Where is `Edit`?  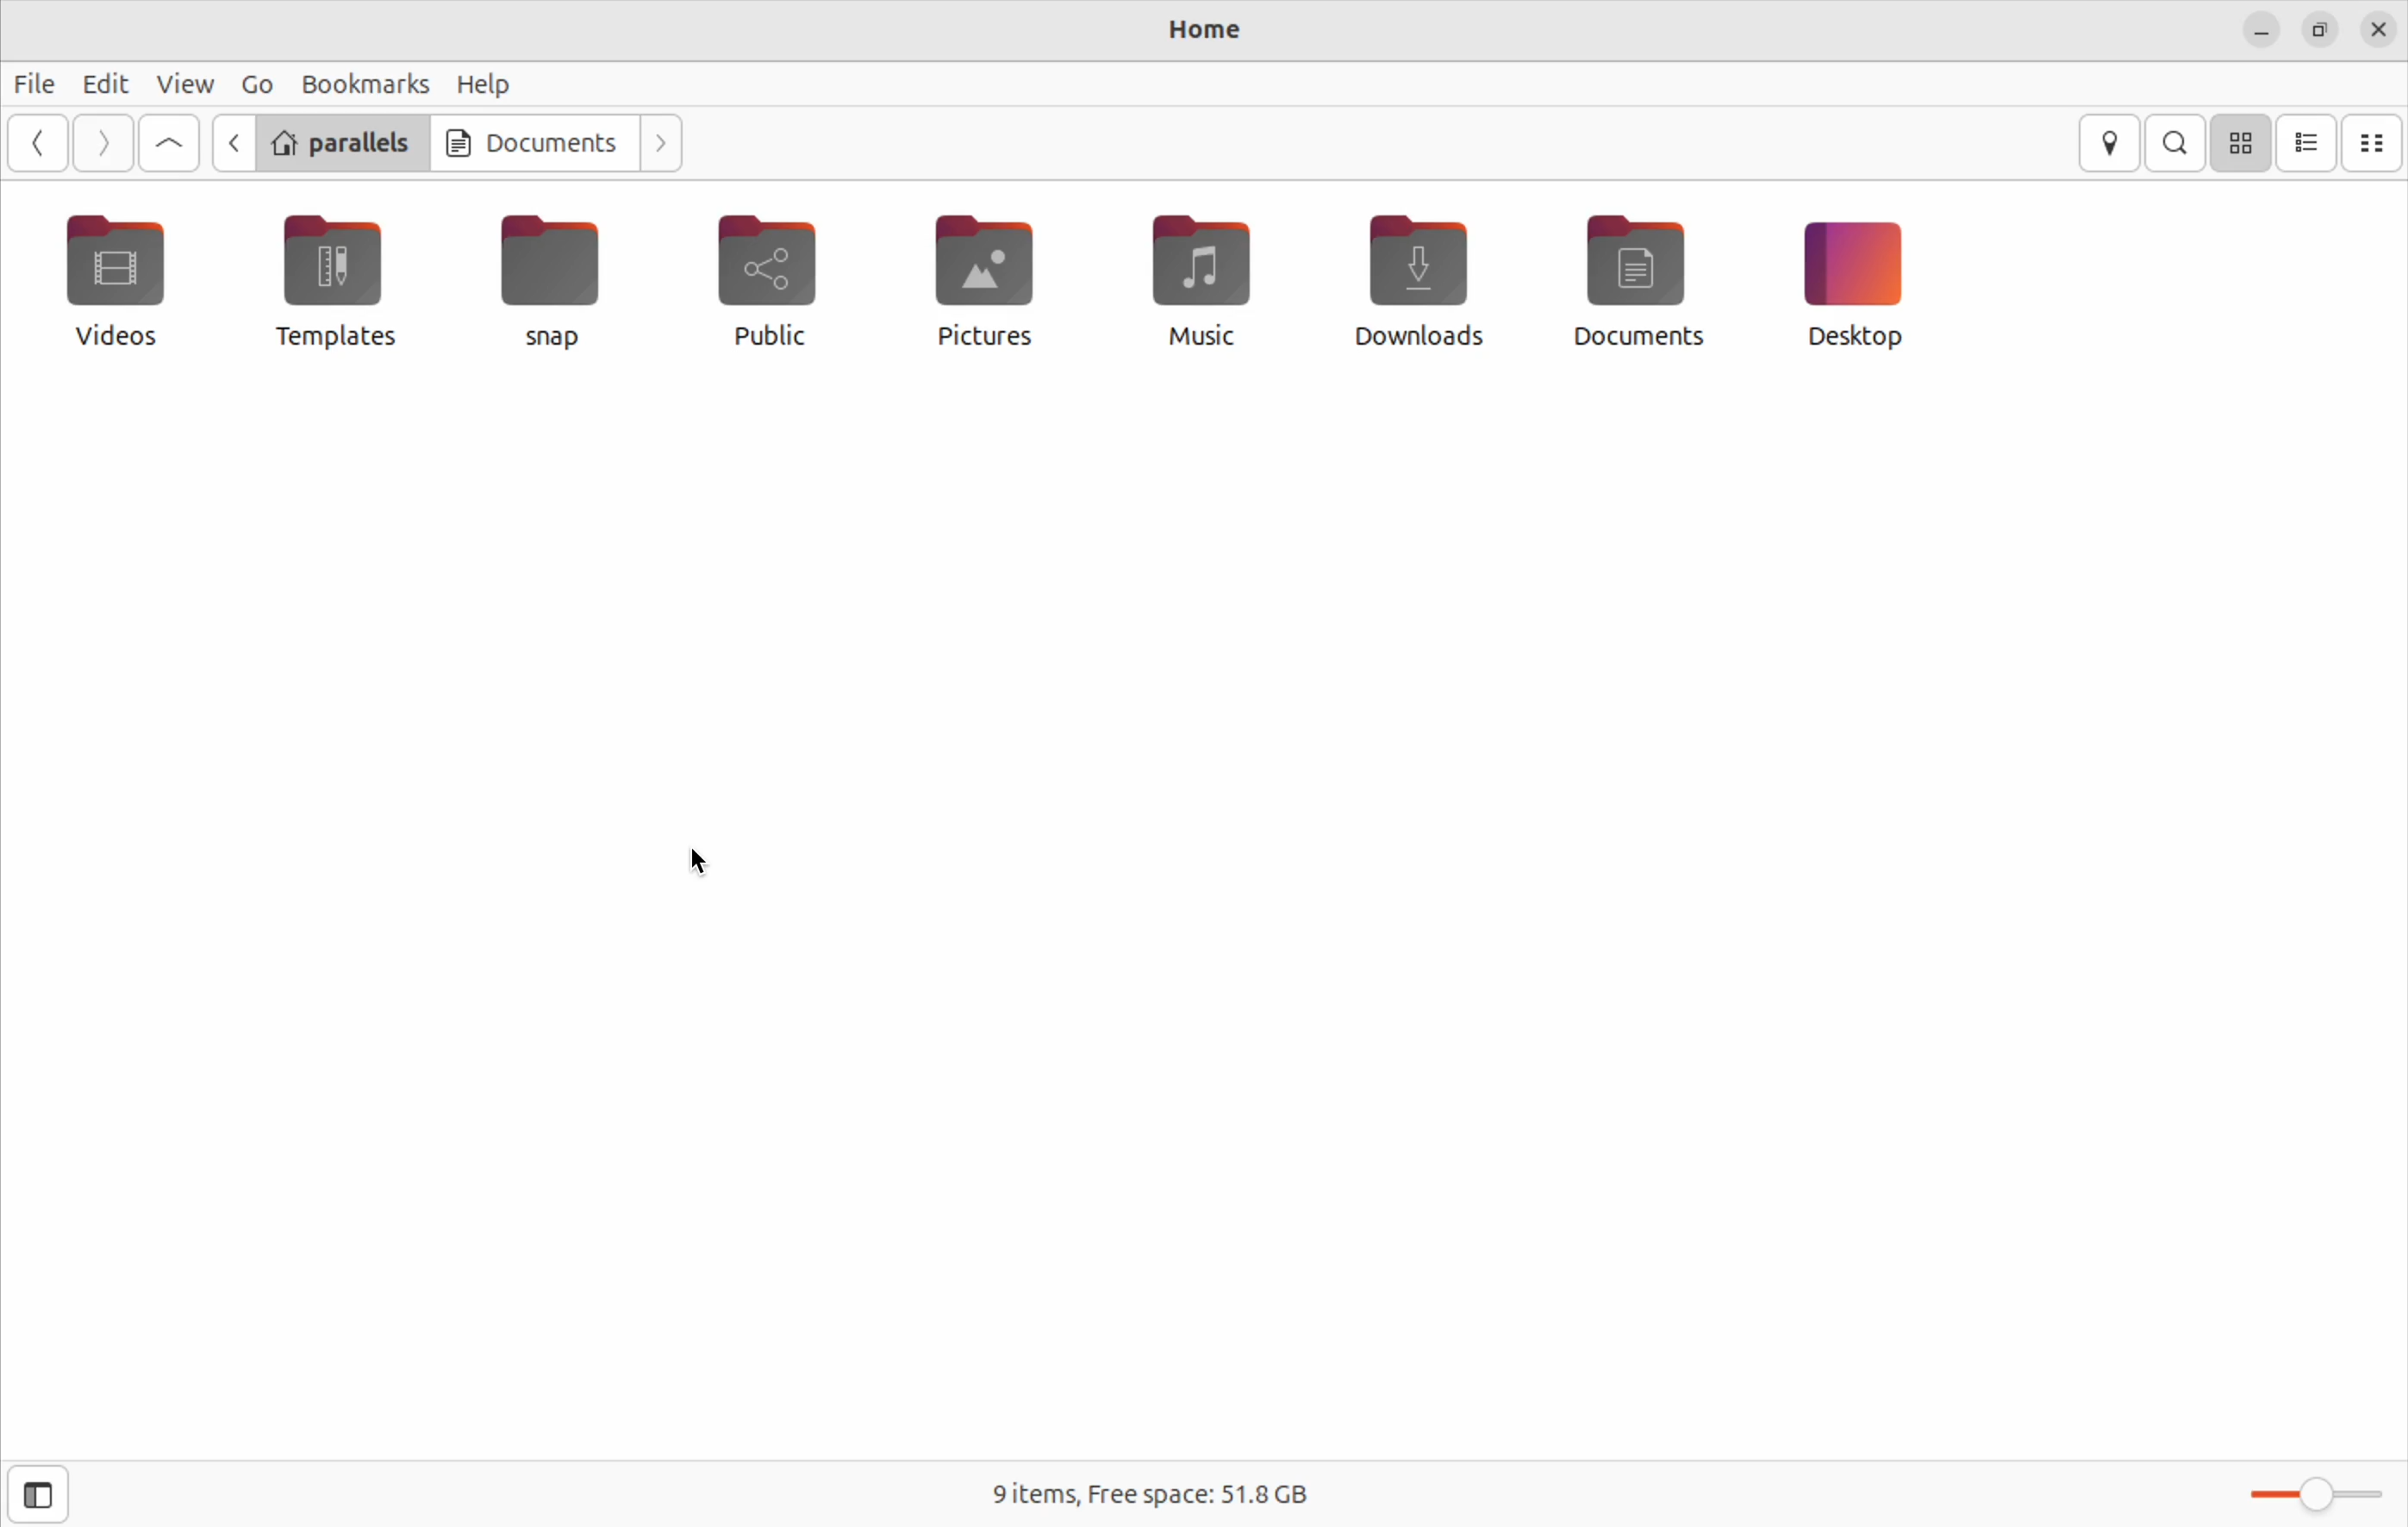 Edit is located at coordinates (101, 84).